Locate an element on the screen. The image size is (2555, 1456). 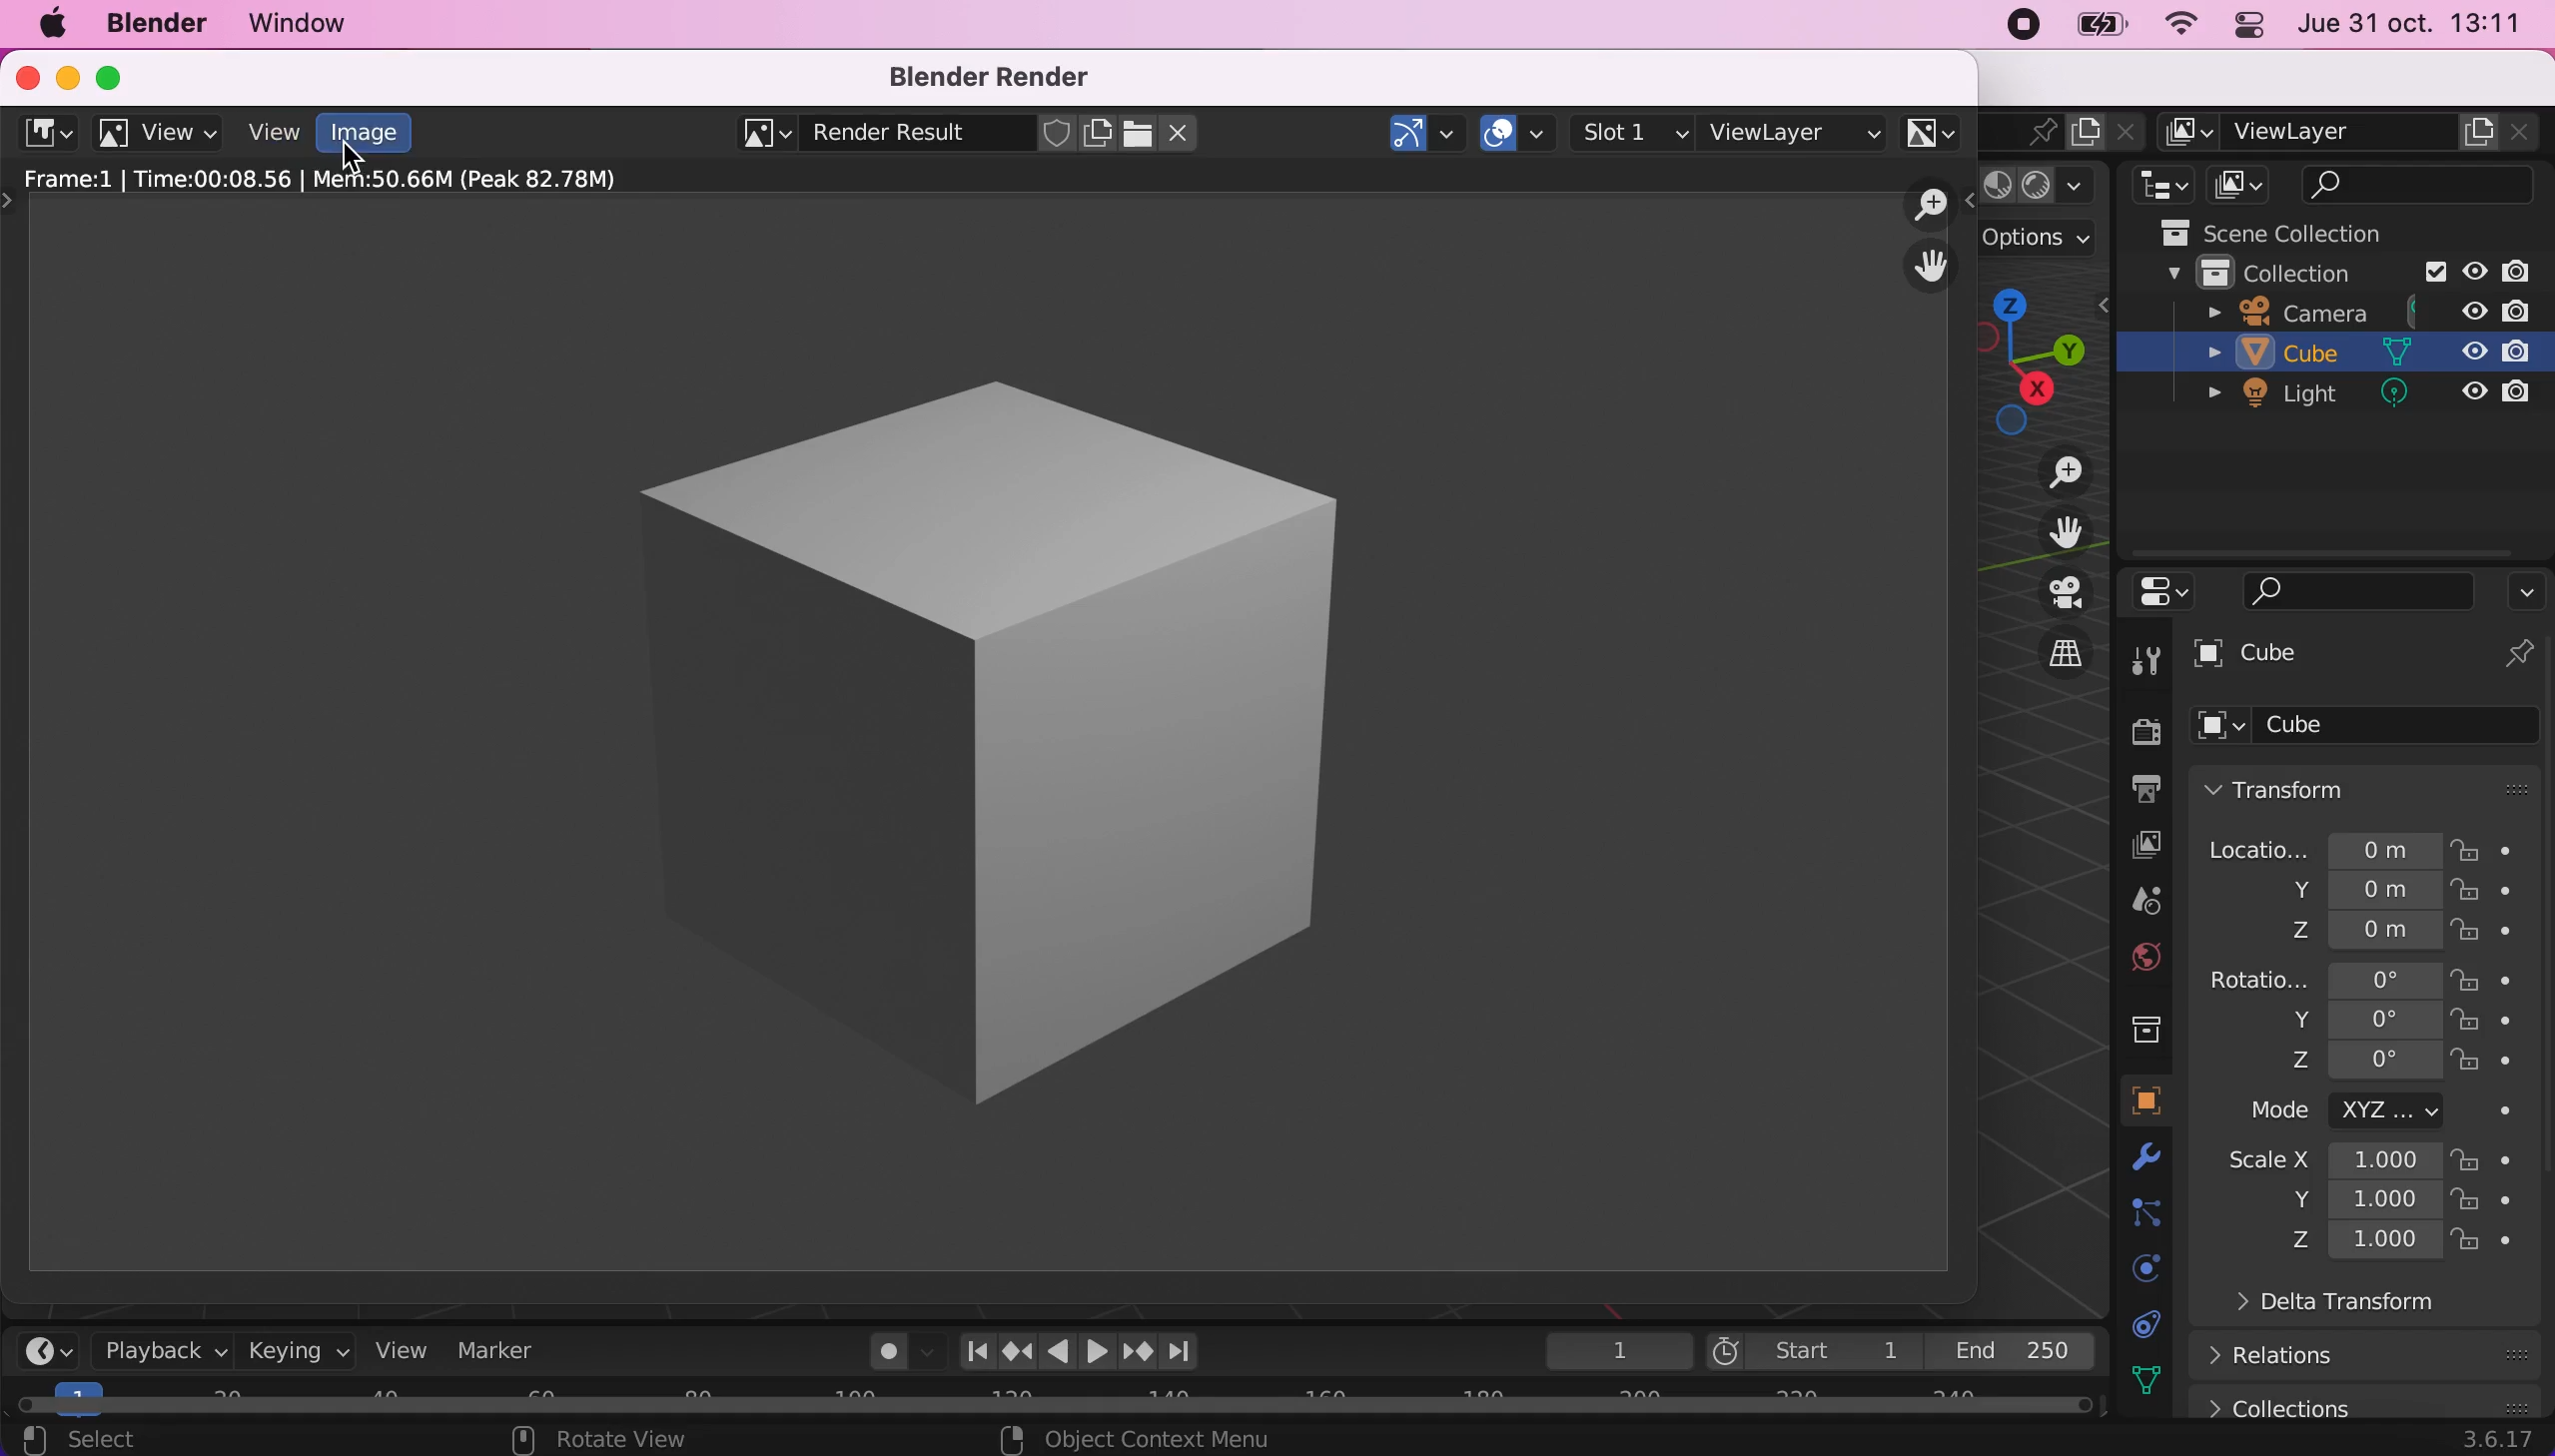
battery is located at coordinates (2108, 30).